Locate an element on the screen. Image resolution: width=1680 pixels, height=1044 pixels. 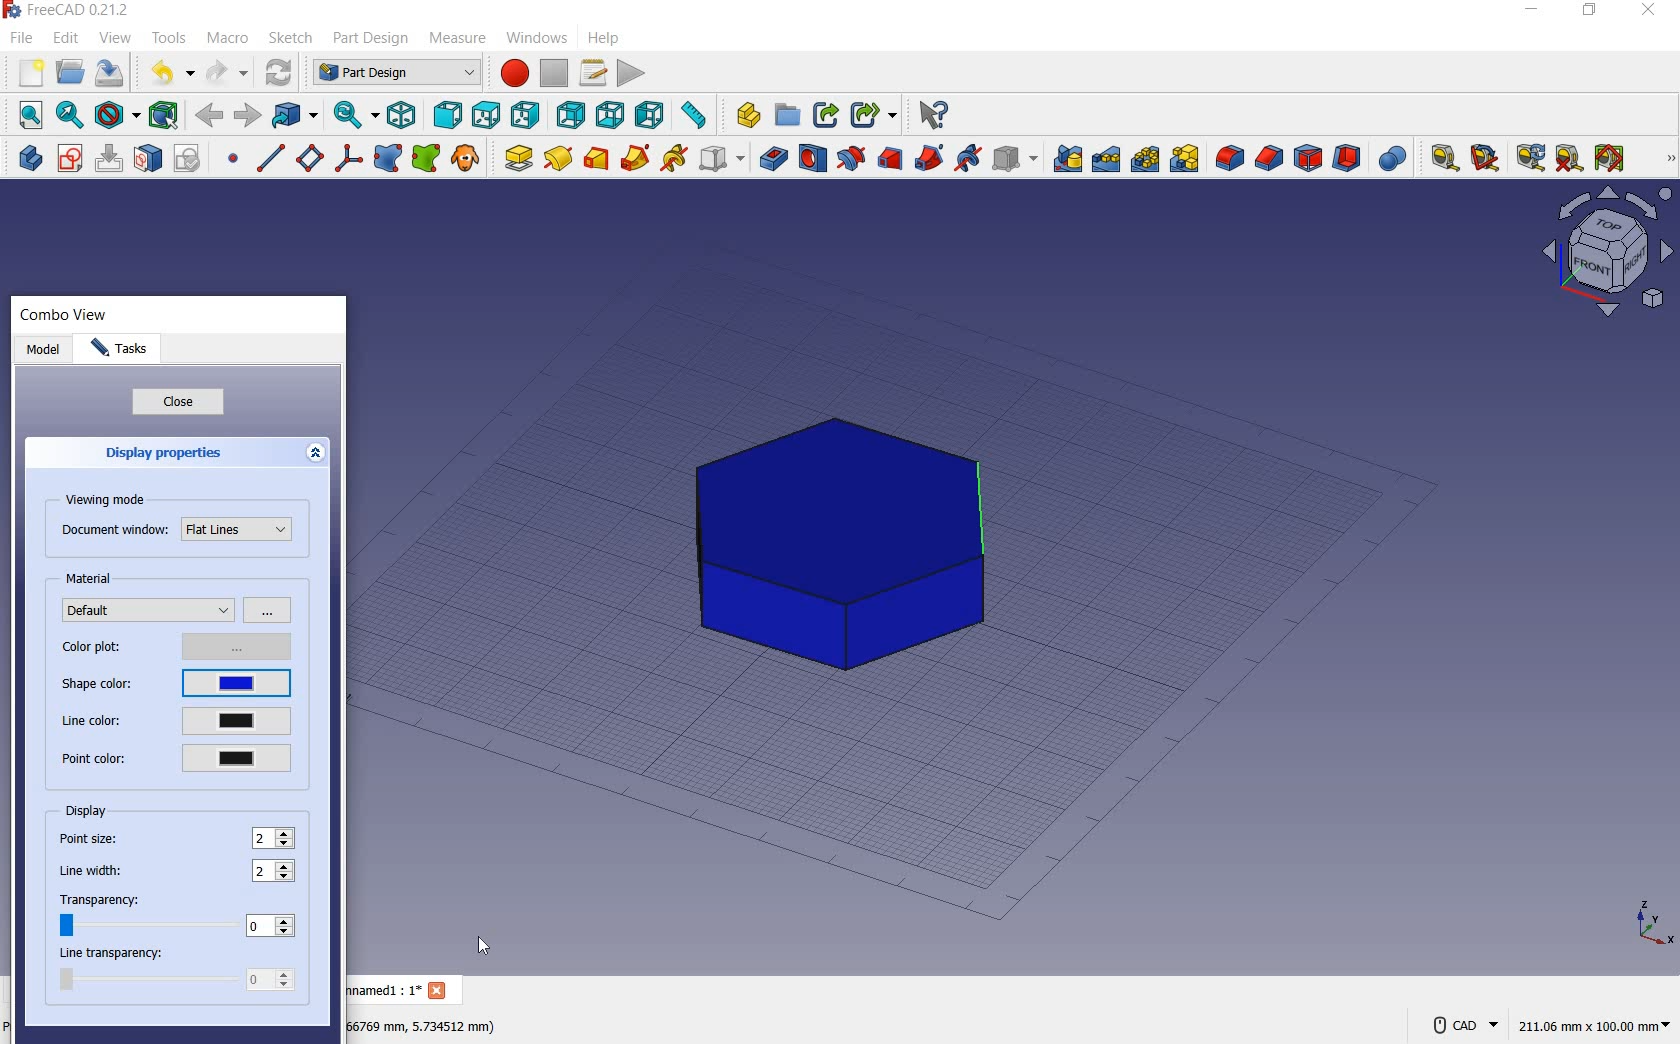
unnamed1 : 1* is located at coordinates (383, 989).